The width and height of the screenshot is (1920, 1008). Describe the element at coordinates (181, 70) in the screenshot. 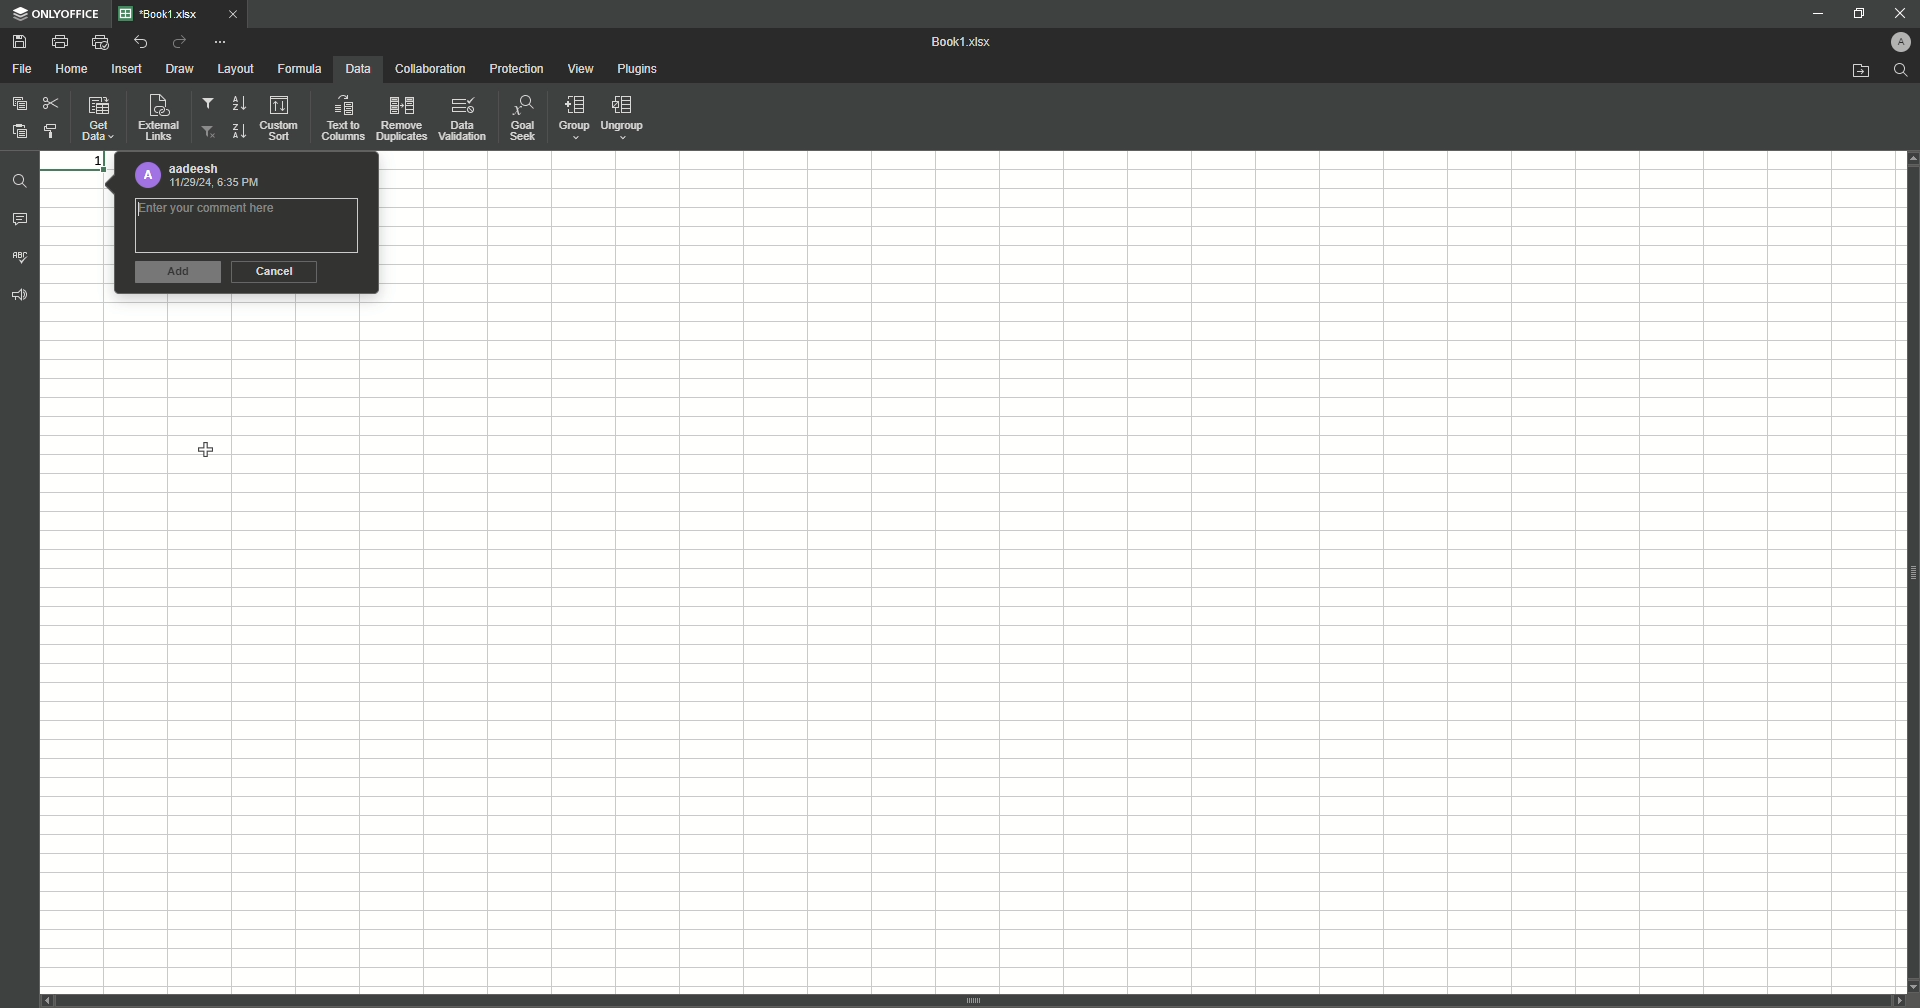

I see `Draw` at that location.